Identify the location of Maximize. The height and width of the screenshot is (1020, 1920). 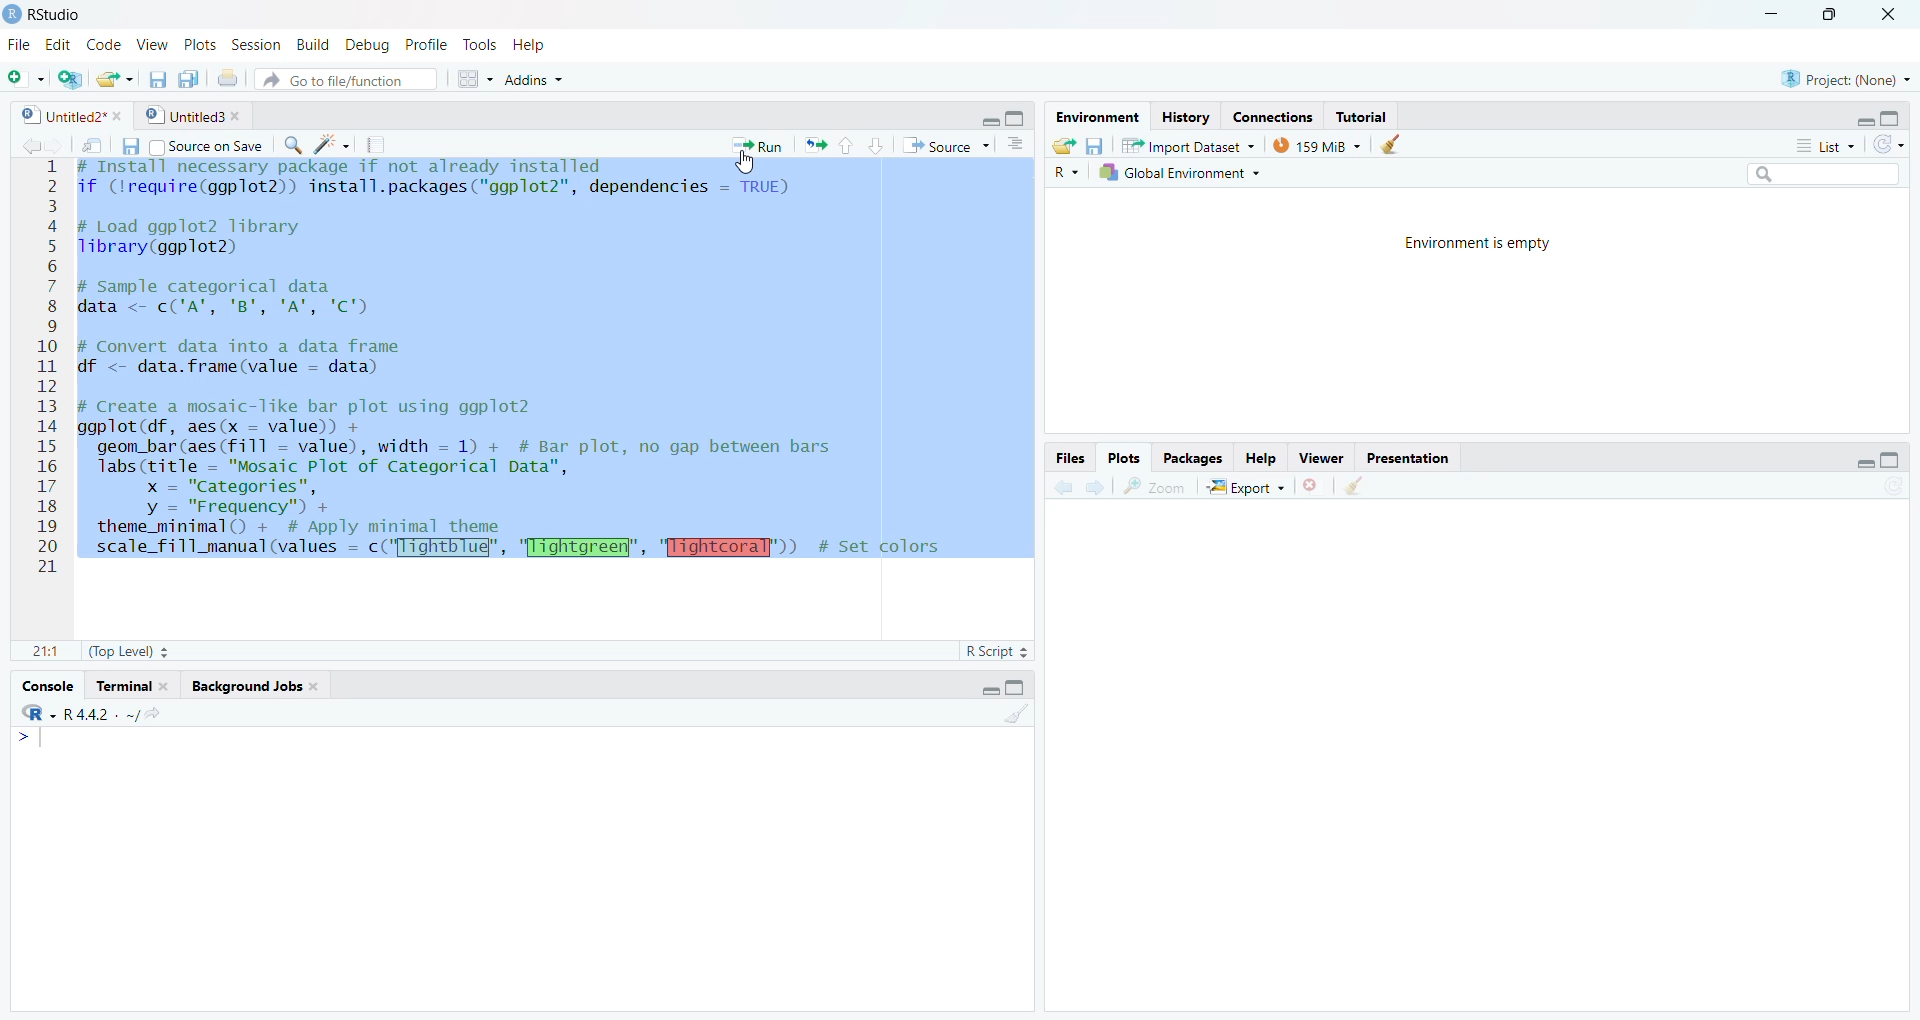
(1016, 117).